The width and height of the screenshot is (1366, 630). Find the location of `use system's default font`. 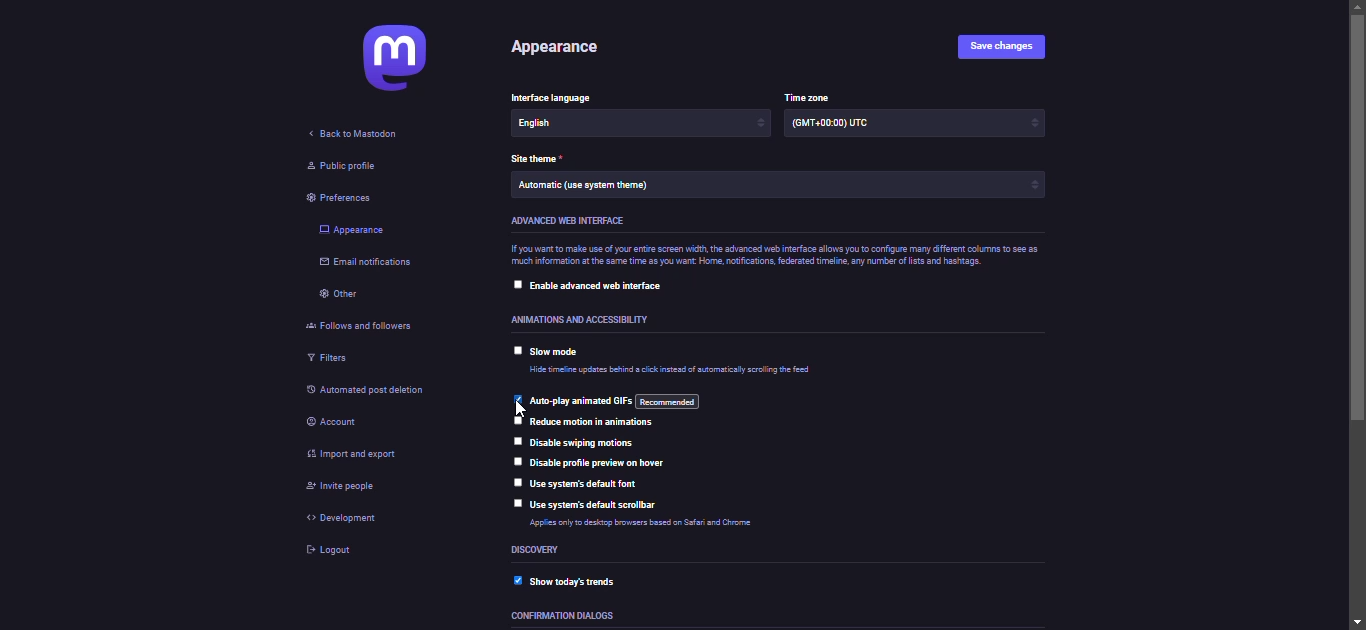

use system's default font is located at coordinates (585, 486).